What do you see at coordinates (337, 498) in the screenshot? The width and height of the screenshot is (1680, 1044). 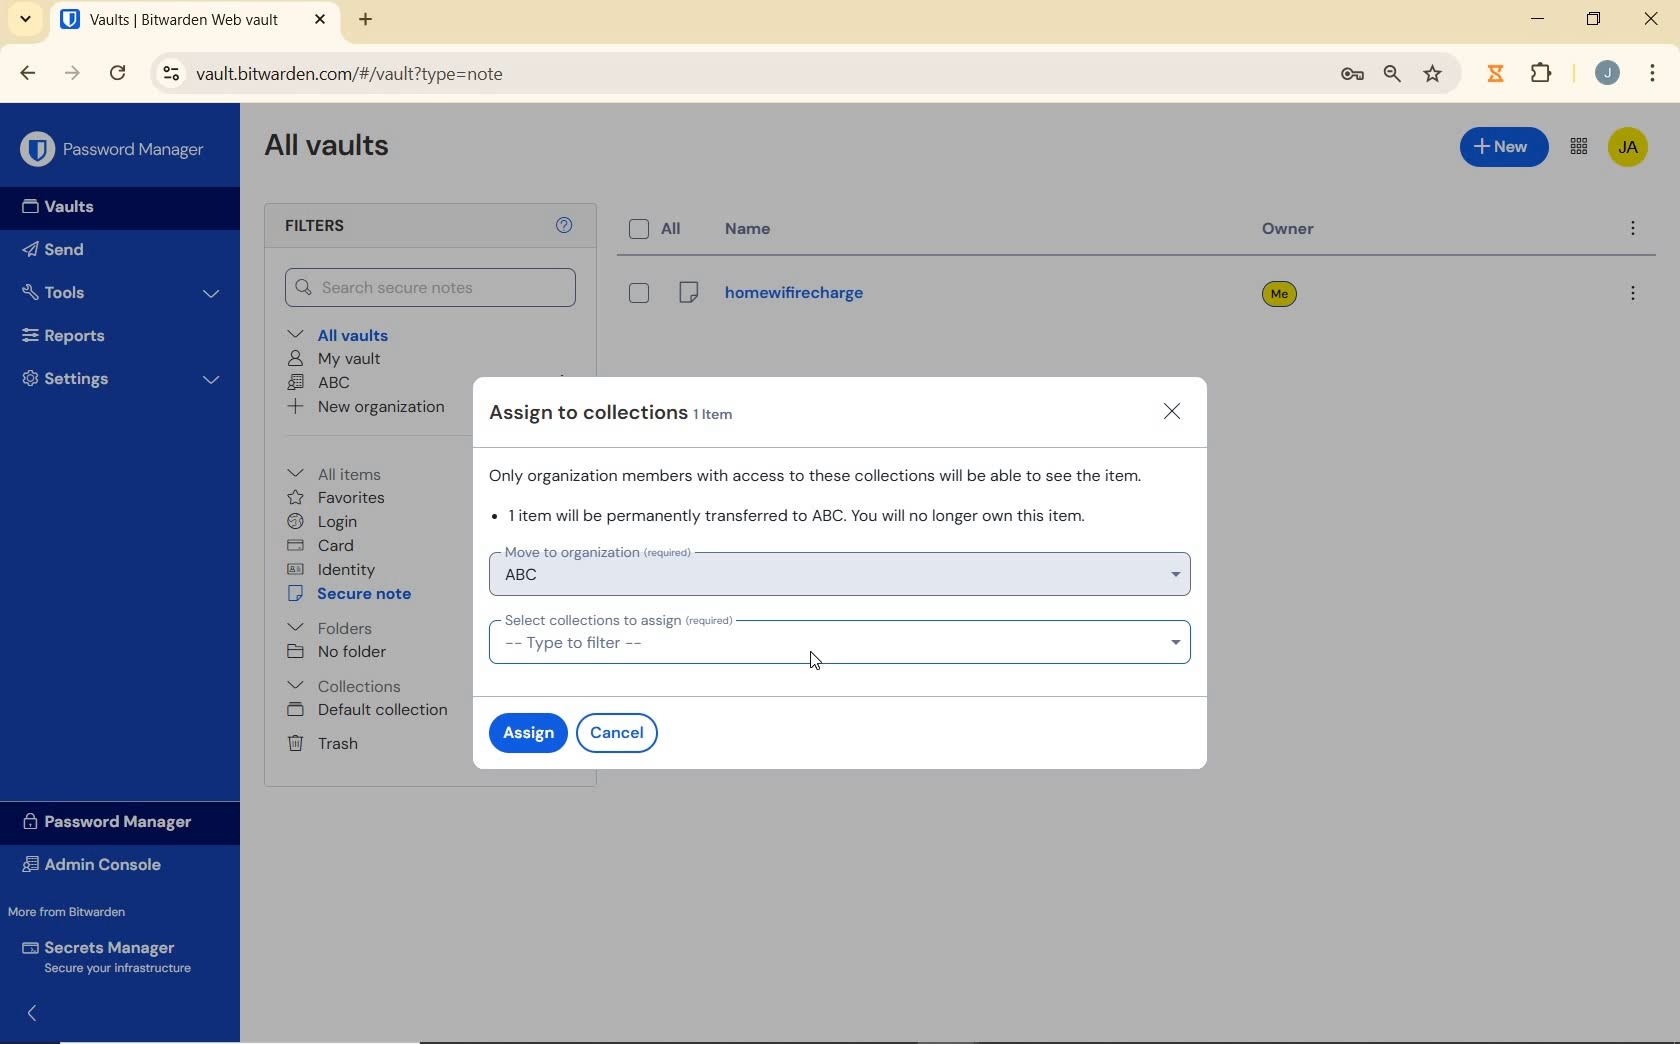 I see `favorites` at bounding box center [337, 498].